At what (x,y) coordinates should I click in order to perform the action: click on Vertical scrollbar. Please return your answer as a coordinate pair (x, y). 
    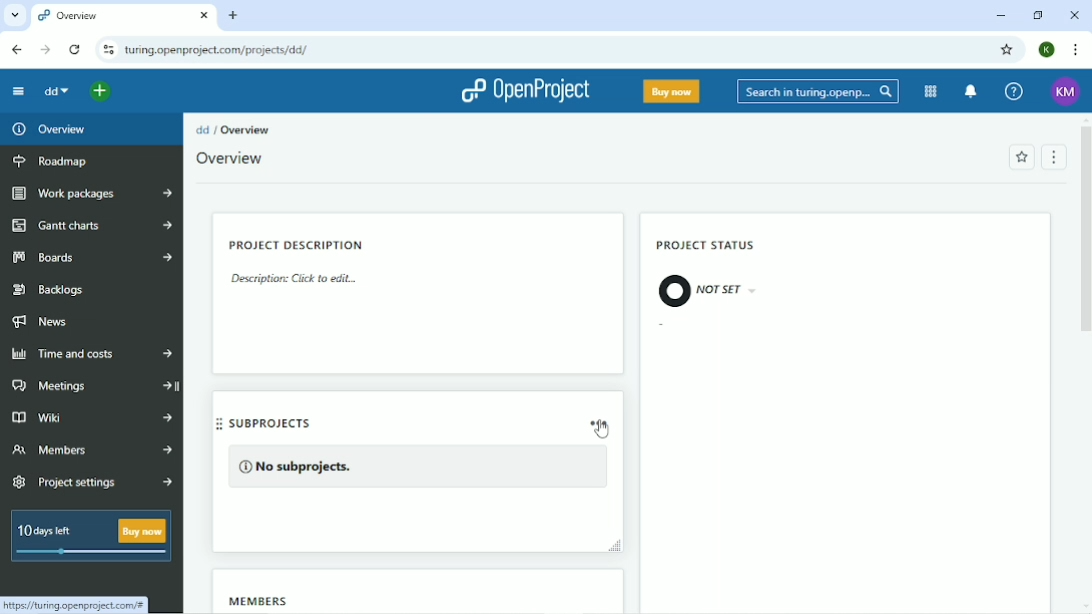
    Looking at the image, I should click on (1085, 232).